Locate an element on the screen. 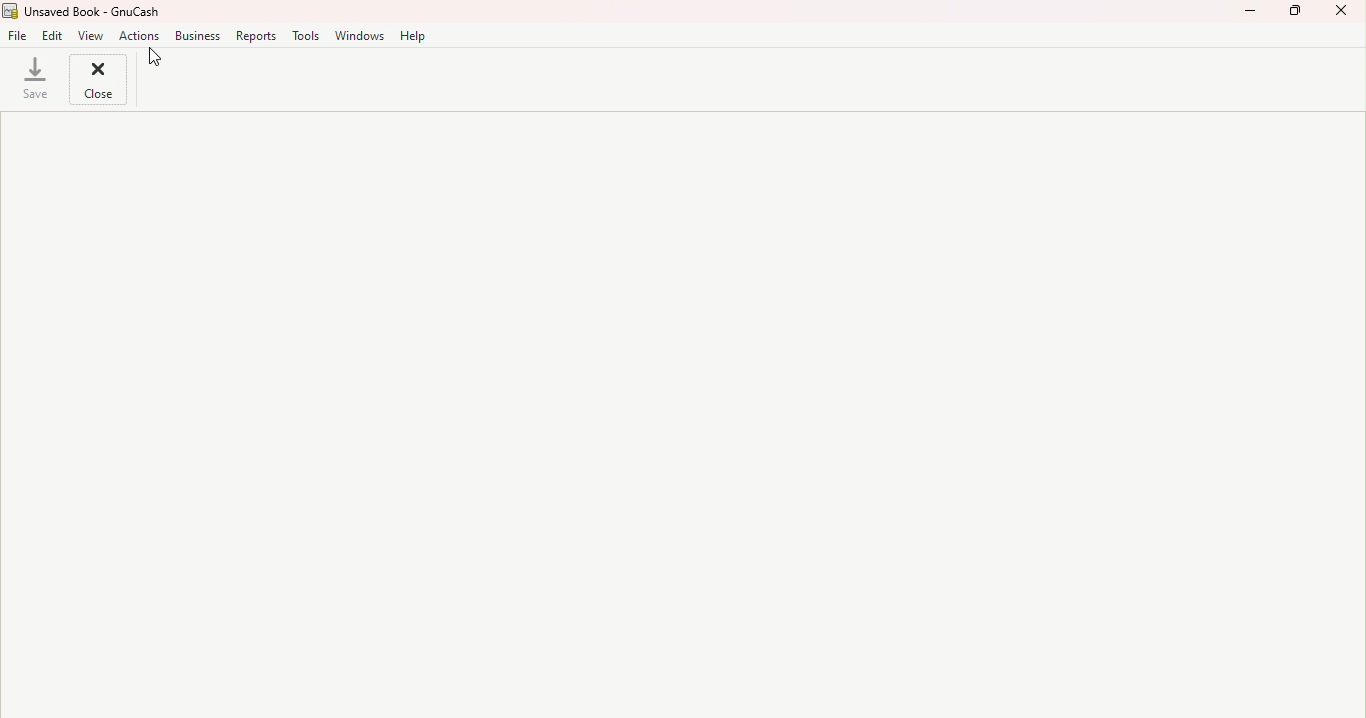 Image resolution: width=1366 pixels, height=718 pixels. Reports is located at coordinates (257, 37).